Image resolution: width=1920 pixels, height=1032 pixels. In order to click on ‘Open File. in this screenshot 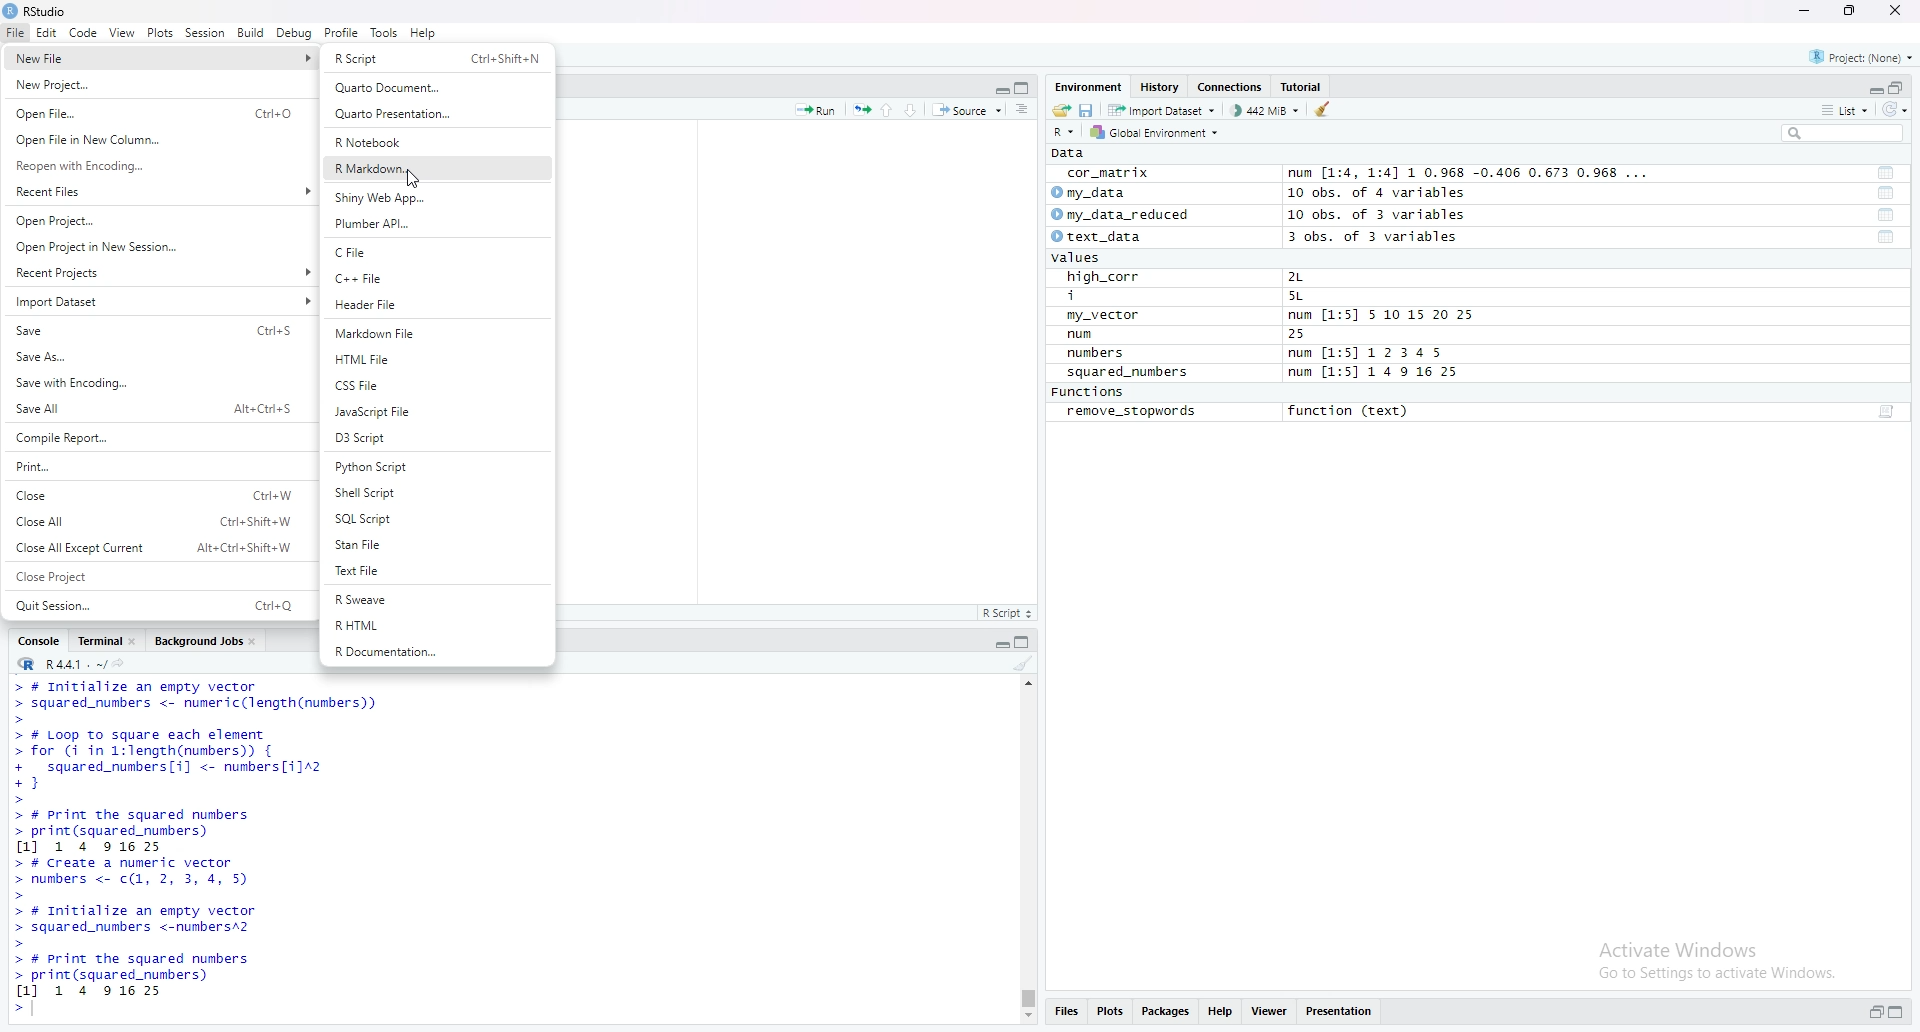, I will do `click(150, 111)`.